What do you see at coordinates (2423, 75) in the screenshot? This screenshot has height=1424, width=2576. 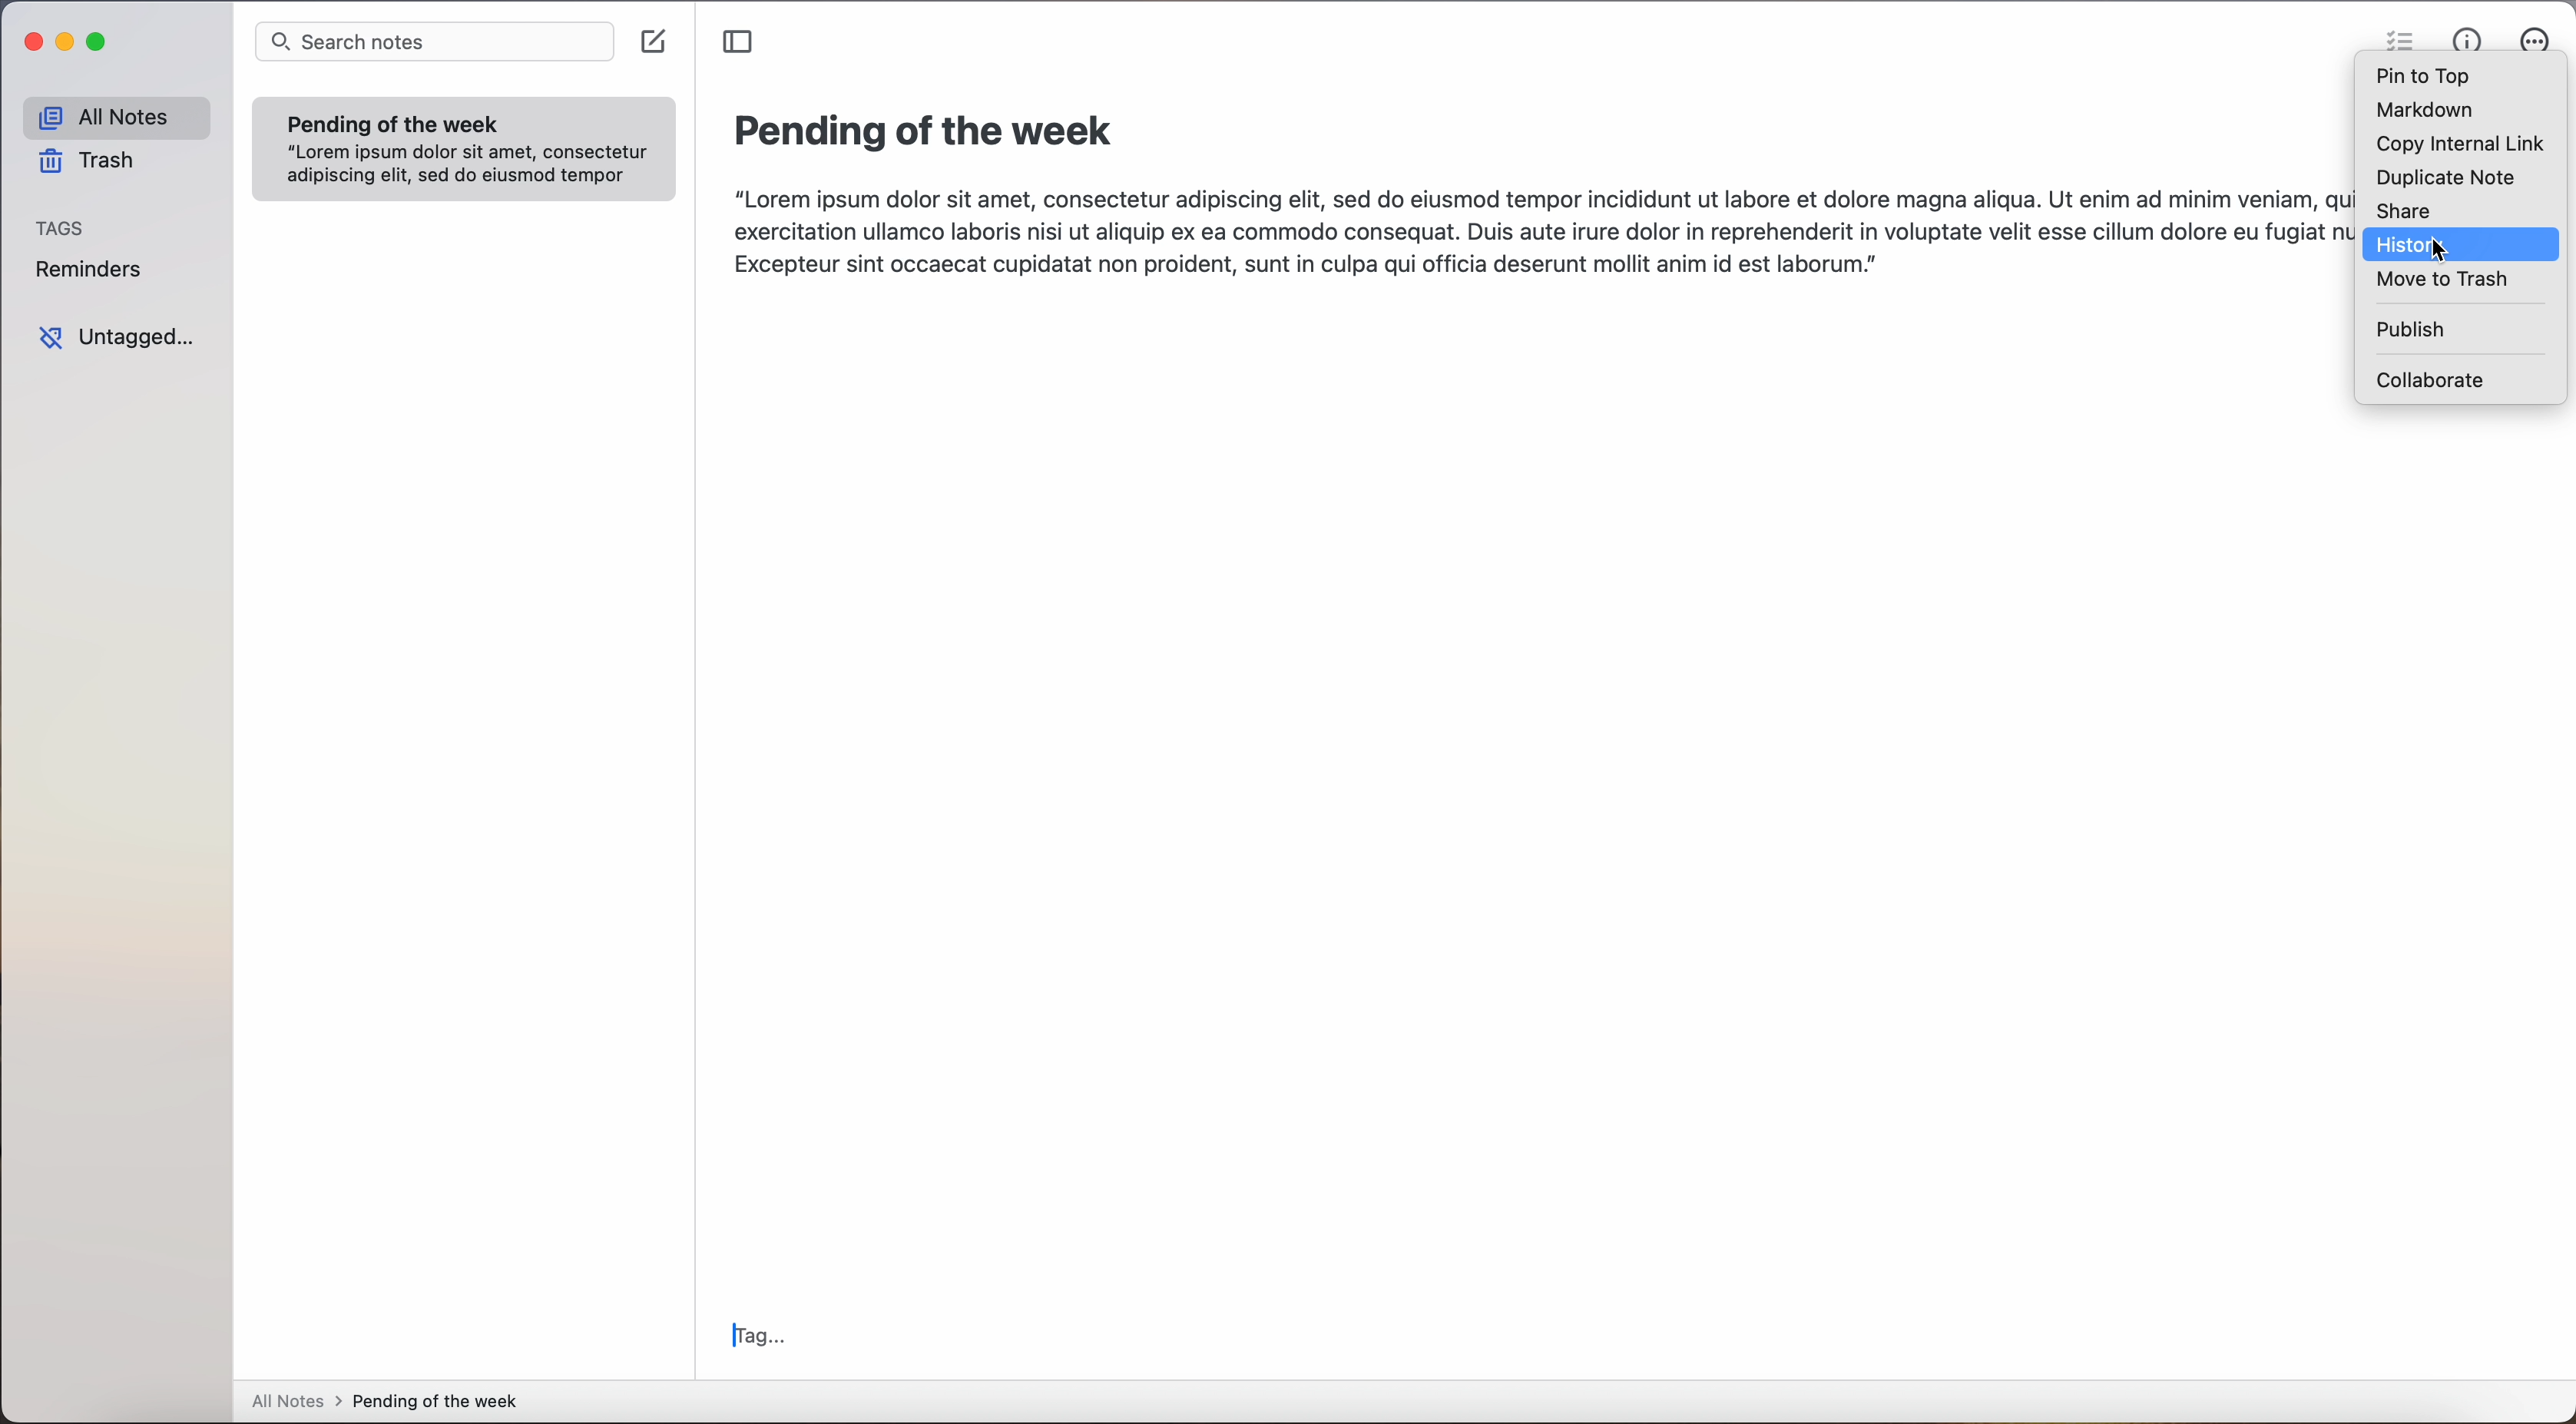 I see `pin to top` at bounding box center [2423, 75].